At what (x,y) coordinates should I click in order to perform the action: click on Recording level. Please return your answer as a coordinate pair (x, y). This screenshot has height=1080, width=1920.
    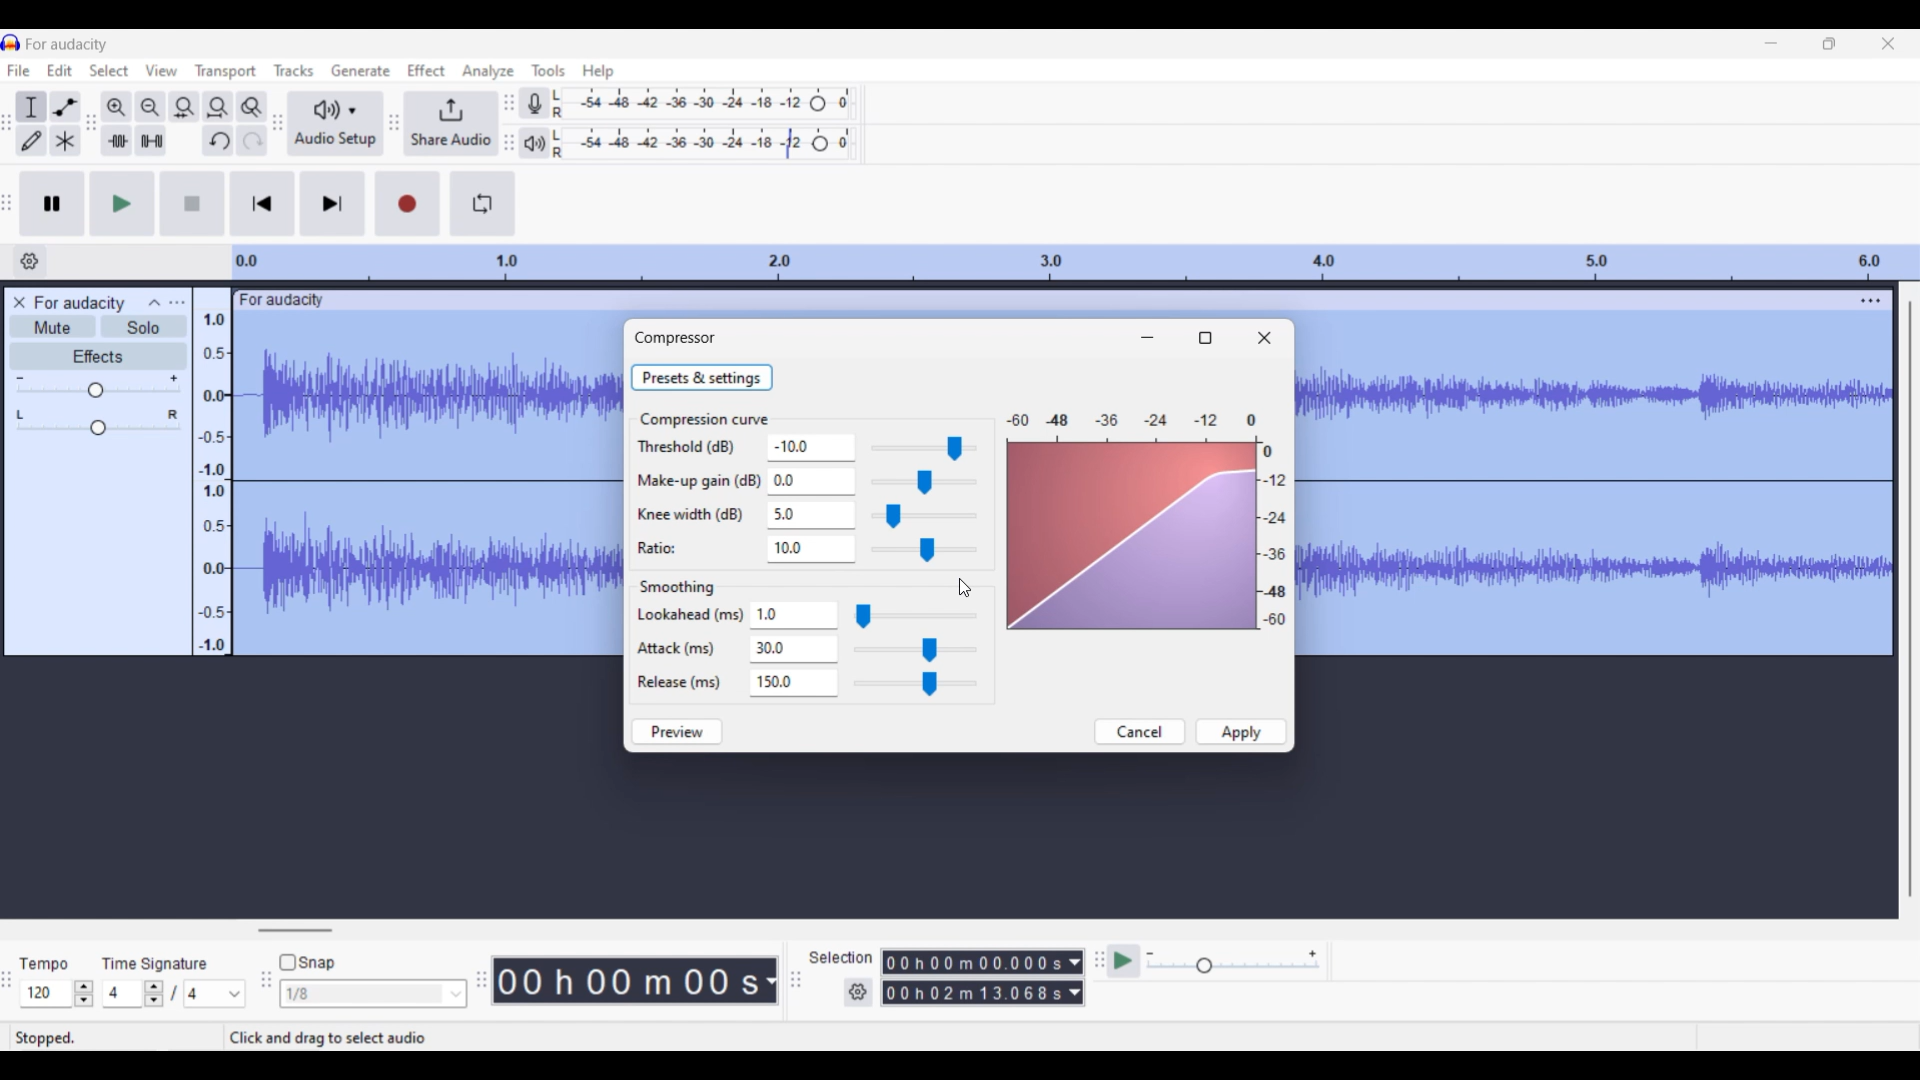
    Looking at the image, I should click on (705, 103).